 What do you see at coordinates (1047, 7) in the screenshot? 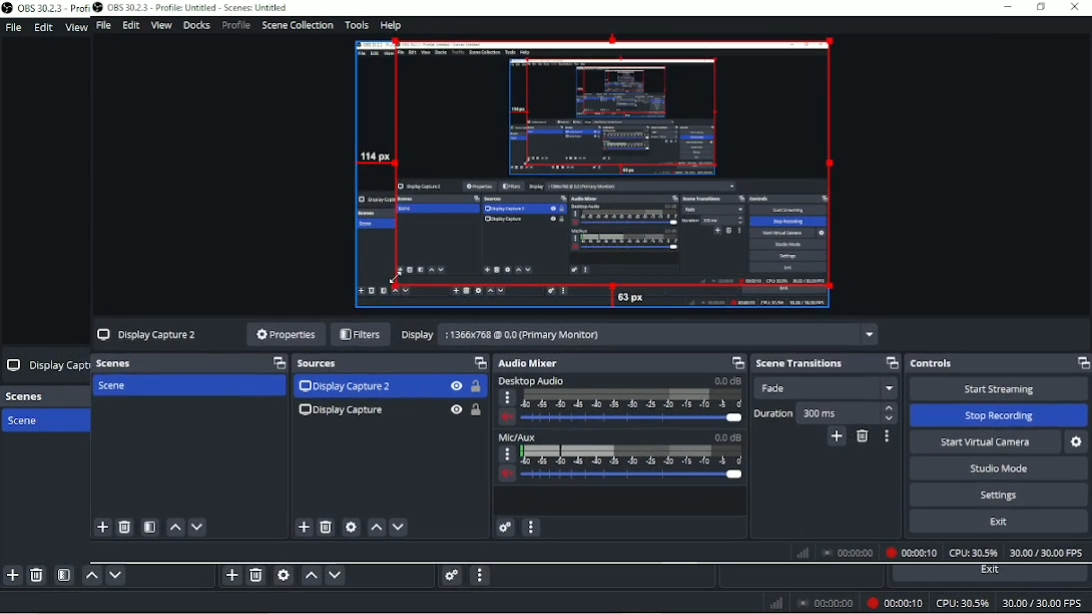
I see `maximize` at bounding box center [1047, 7].